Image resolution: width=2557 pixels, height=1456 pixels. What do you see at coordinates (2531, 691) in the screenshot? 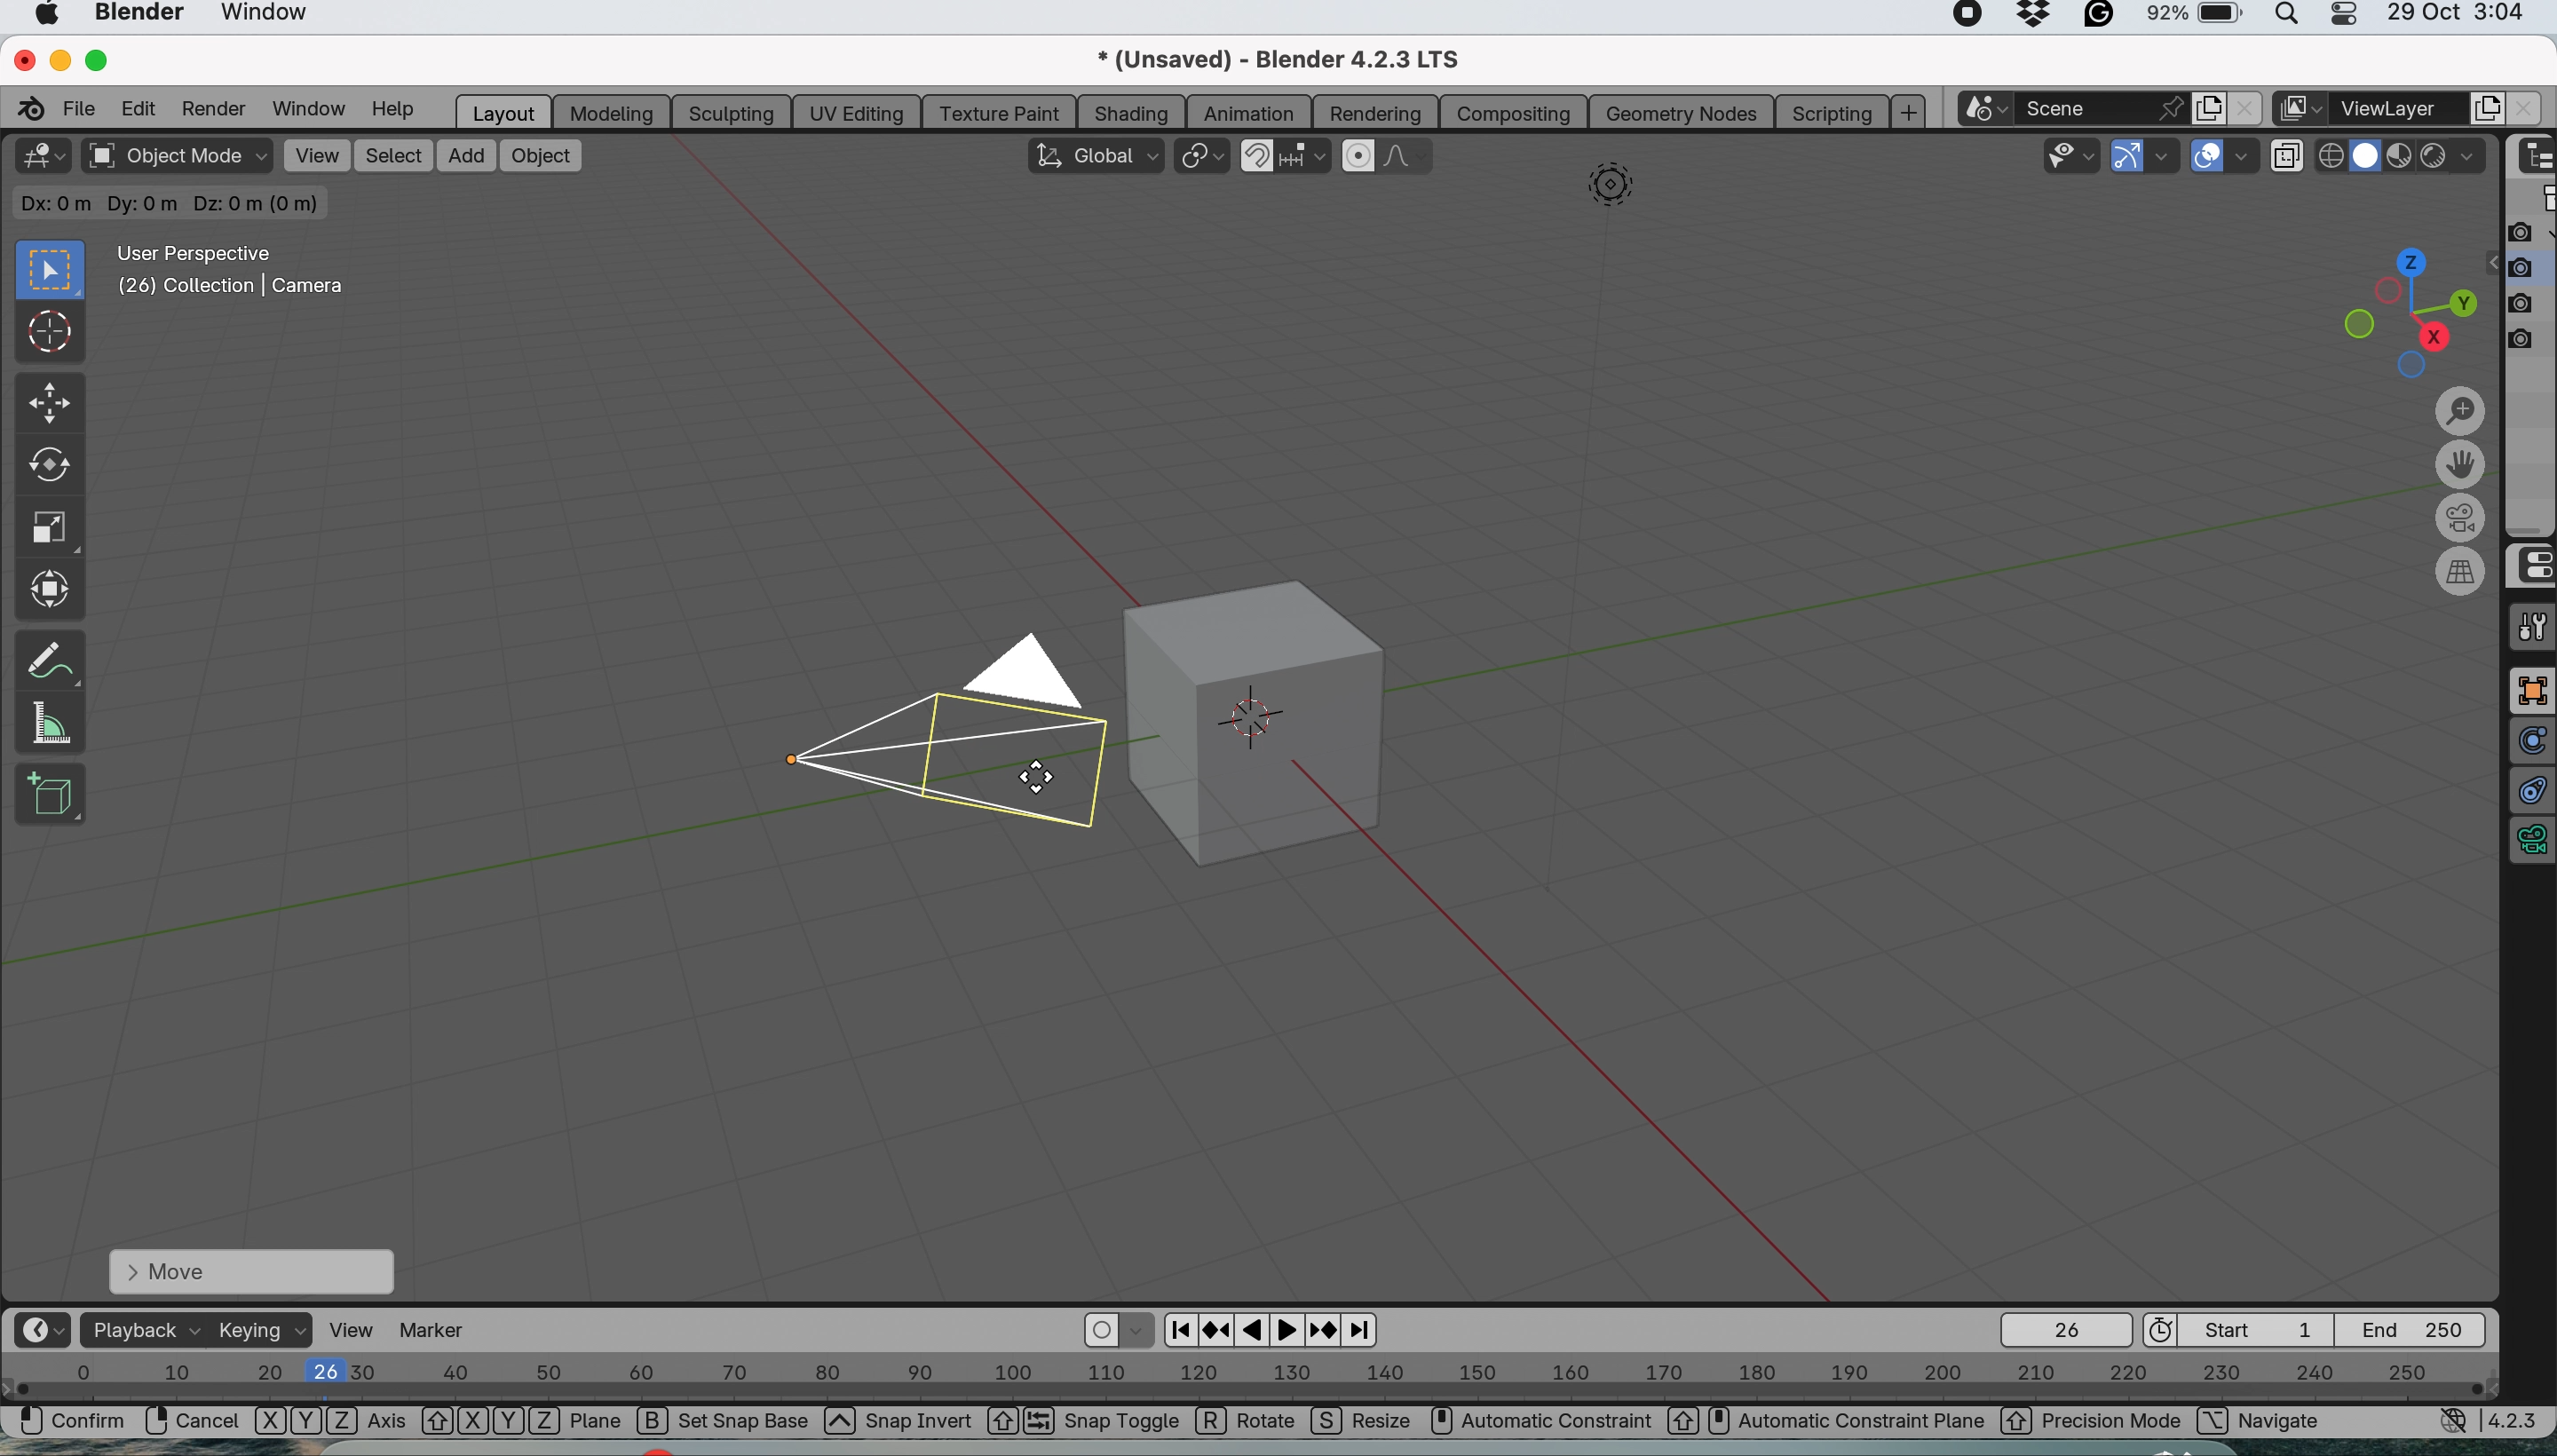
I see `full screen` at bounding box center [2531, 691].